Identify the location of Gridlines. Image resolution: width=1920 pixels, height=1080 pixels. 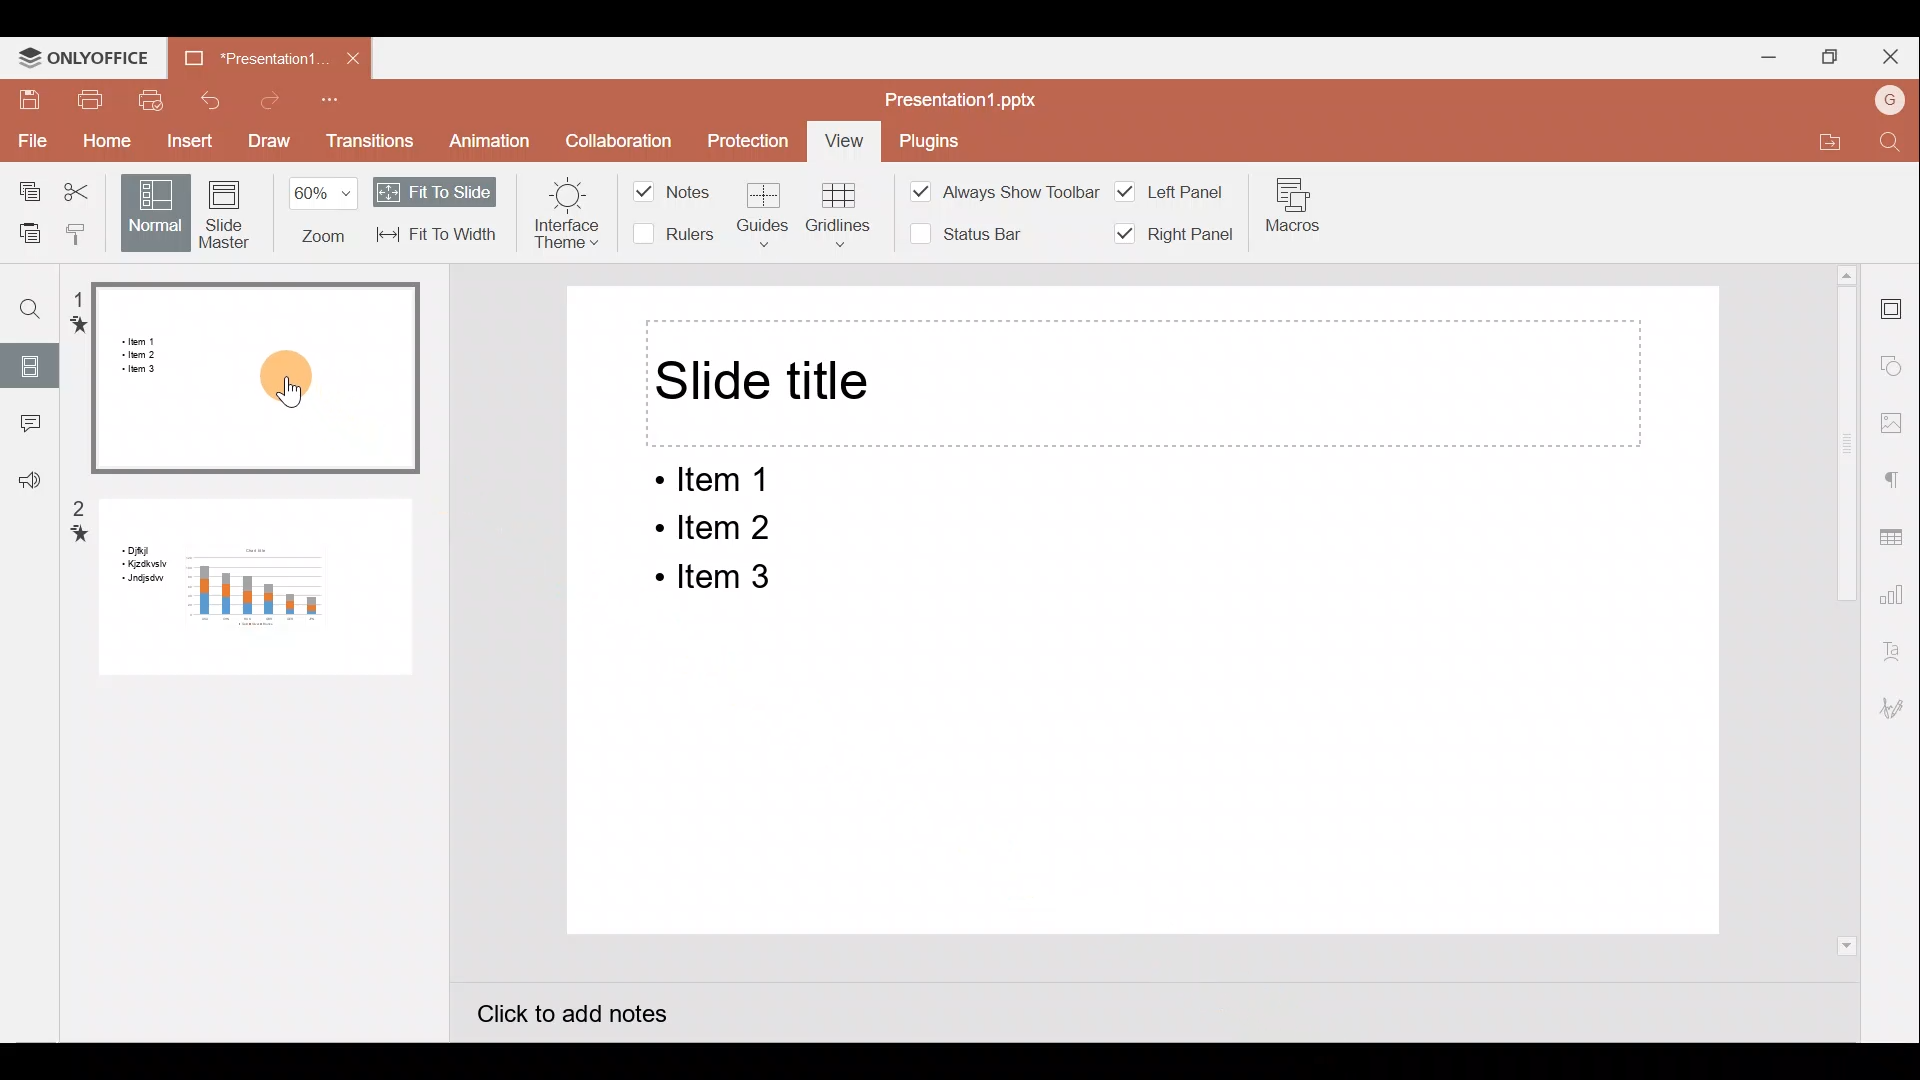
(842, 210).